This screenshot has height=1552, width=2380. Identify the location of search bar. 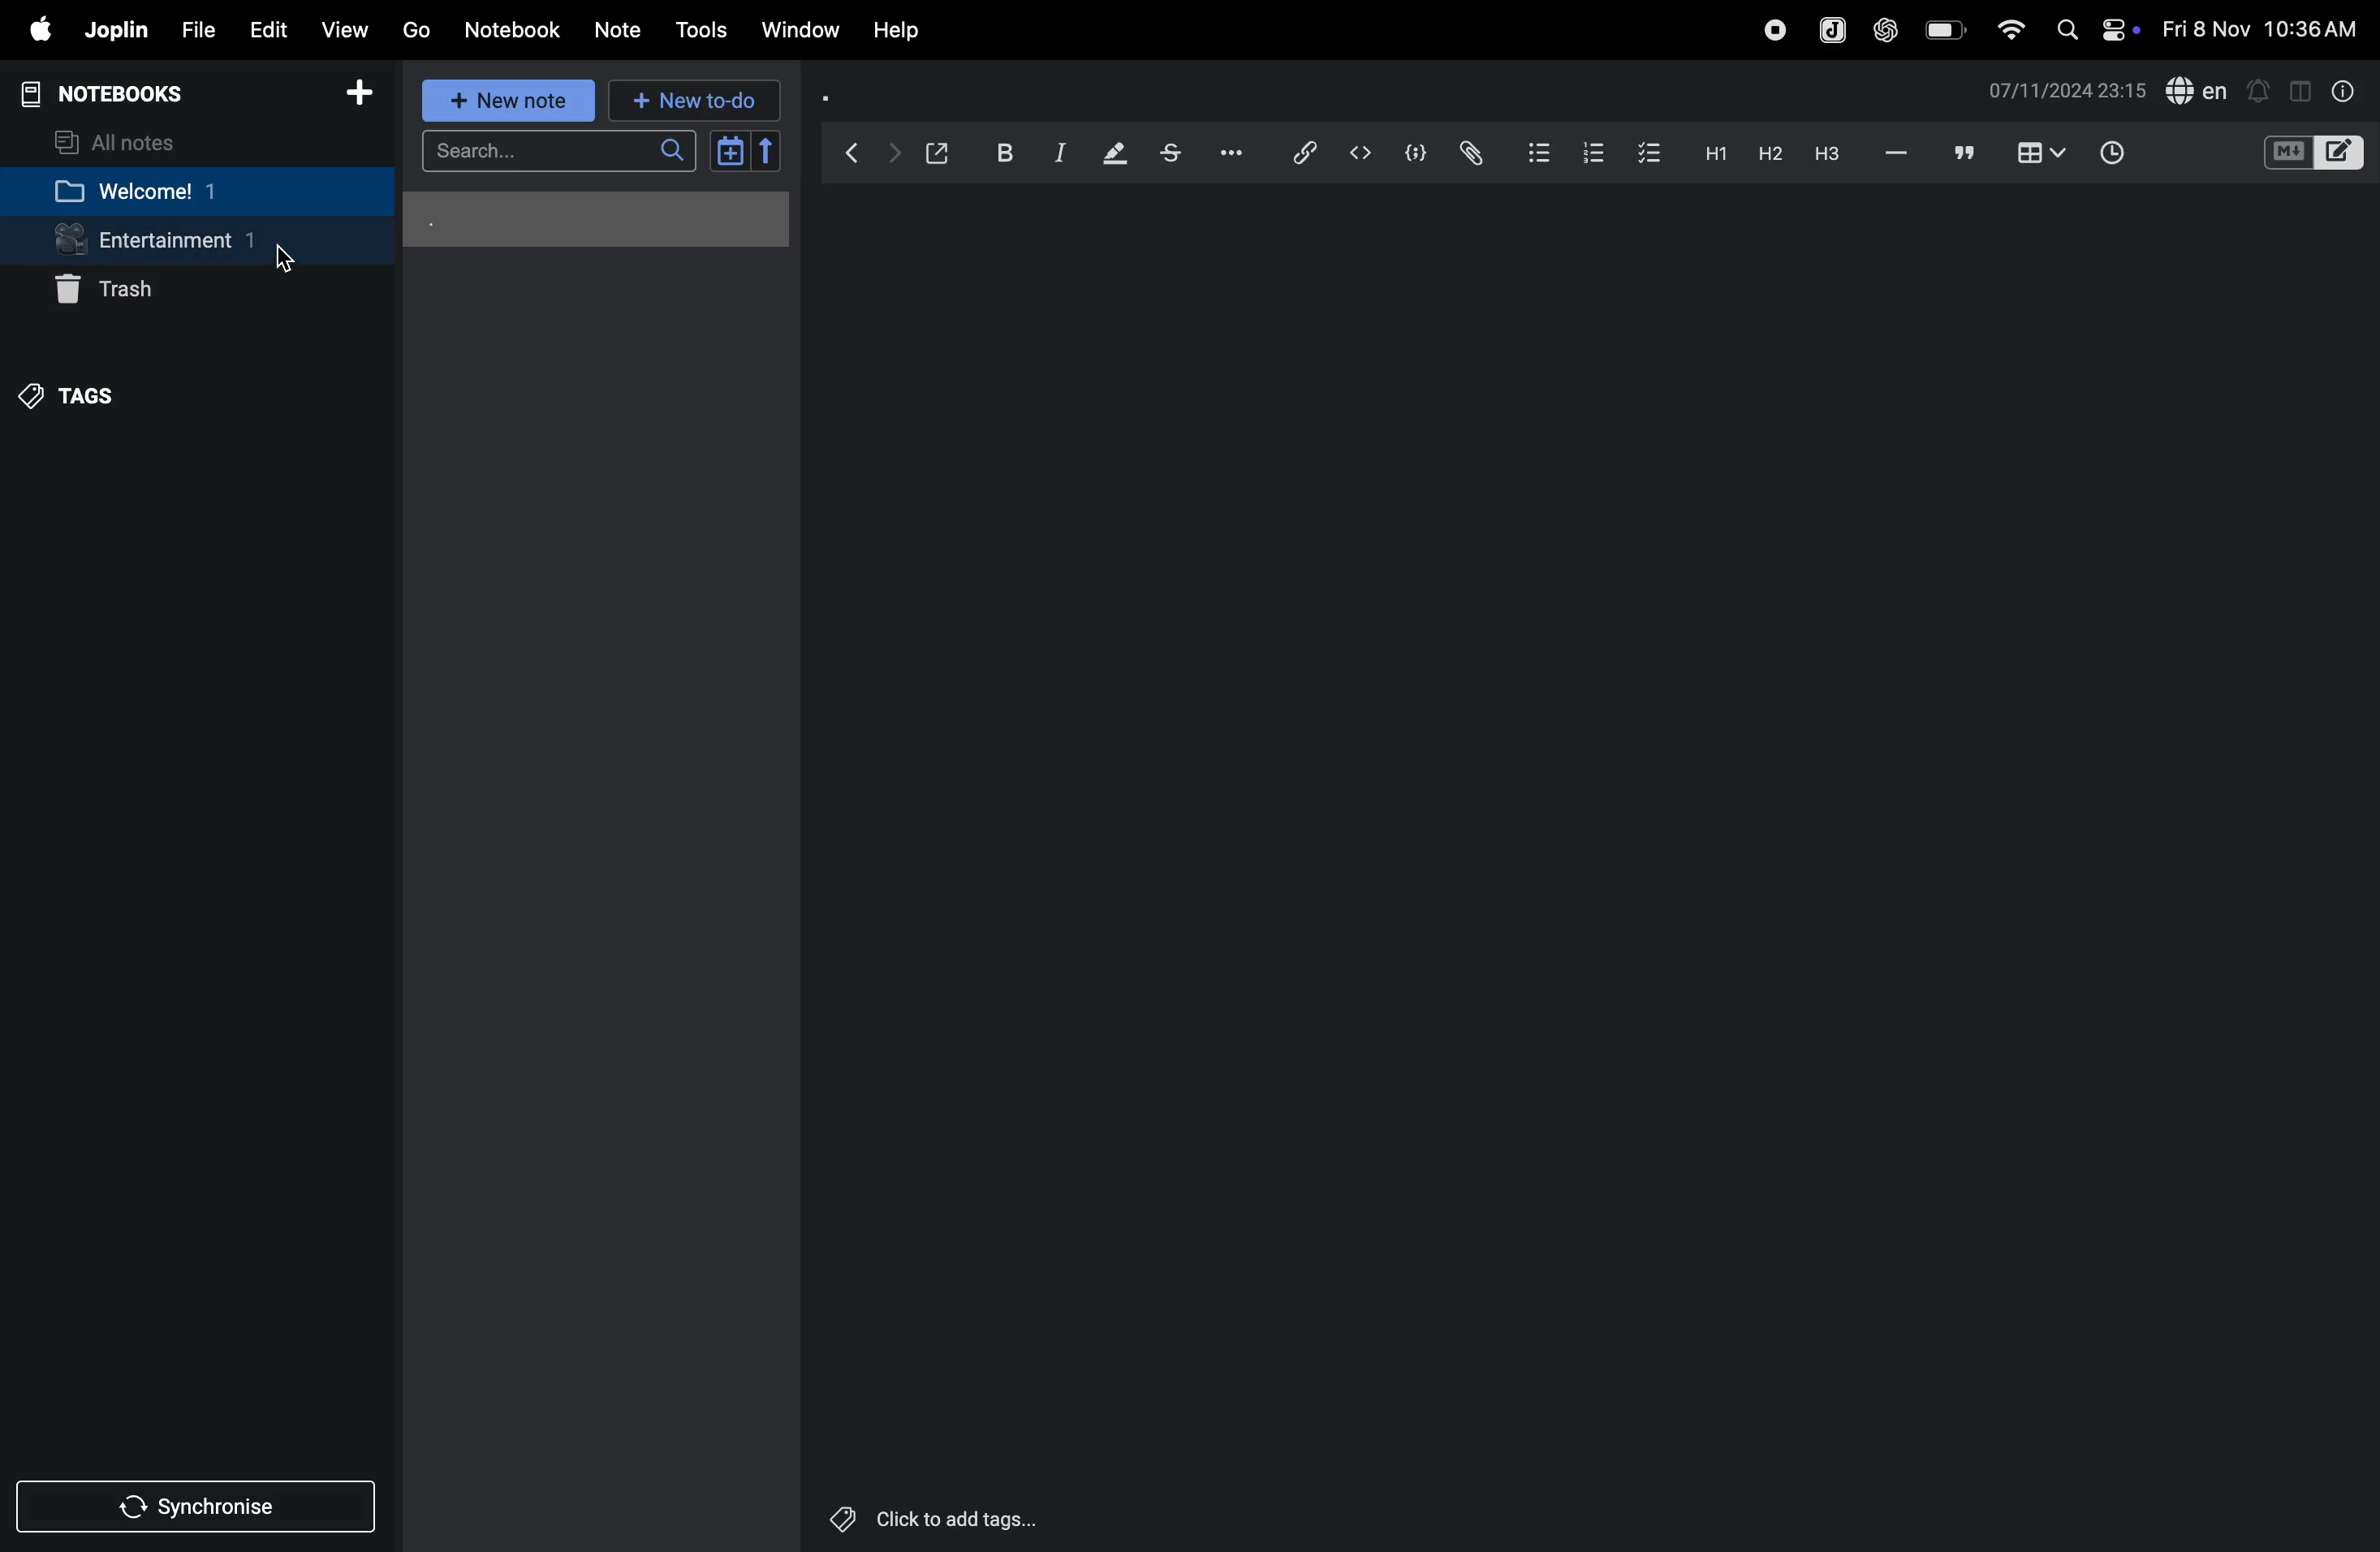
(554, 152).